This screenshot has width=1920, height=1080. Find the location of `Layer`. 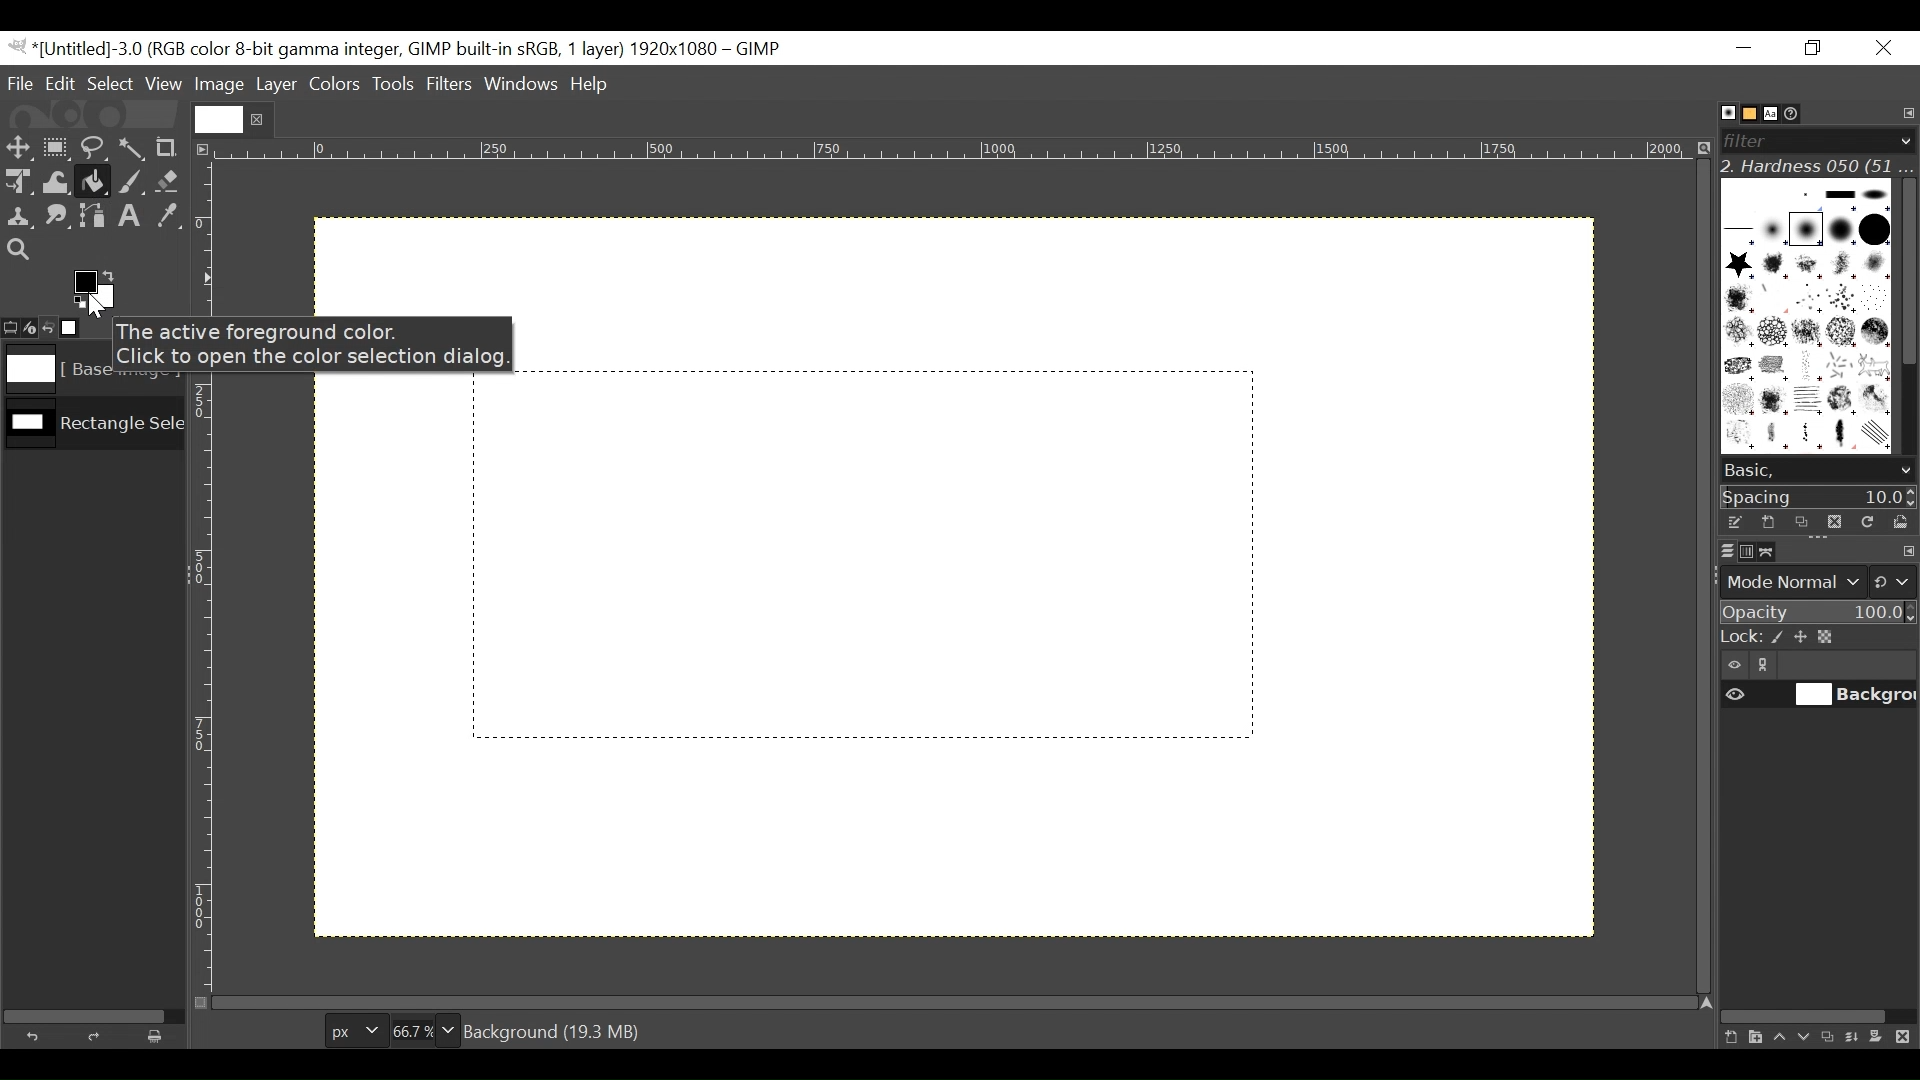

Layer is located at coordinates (275, 83).